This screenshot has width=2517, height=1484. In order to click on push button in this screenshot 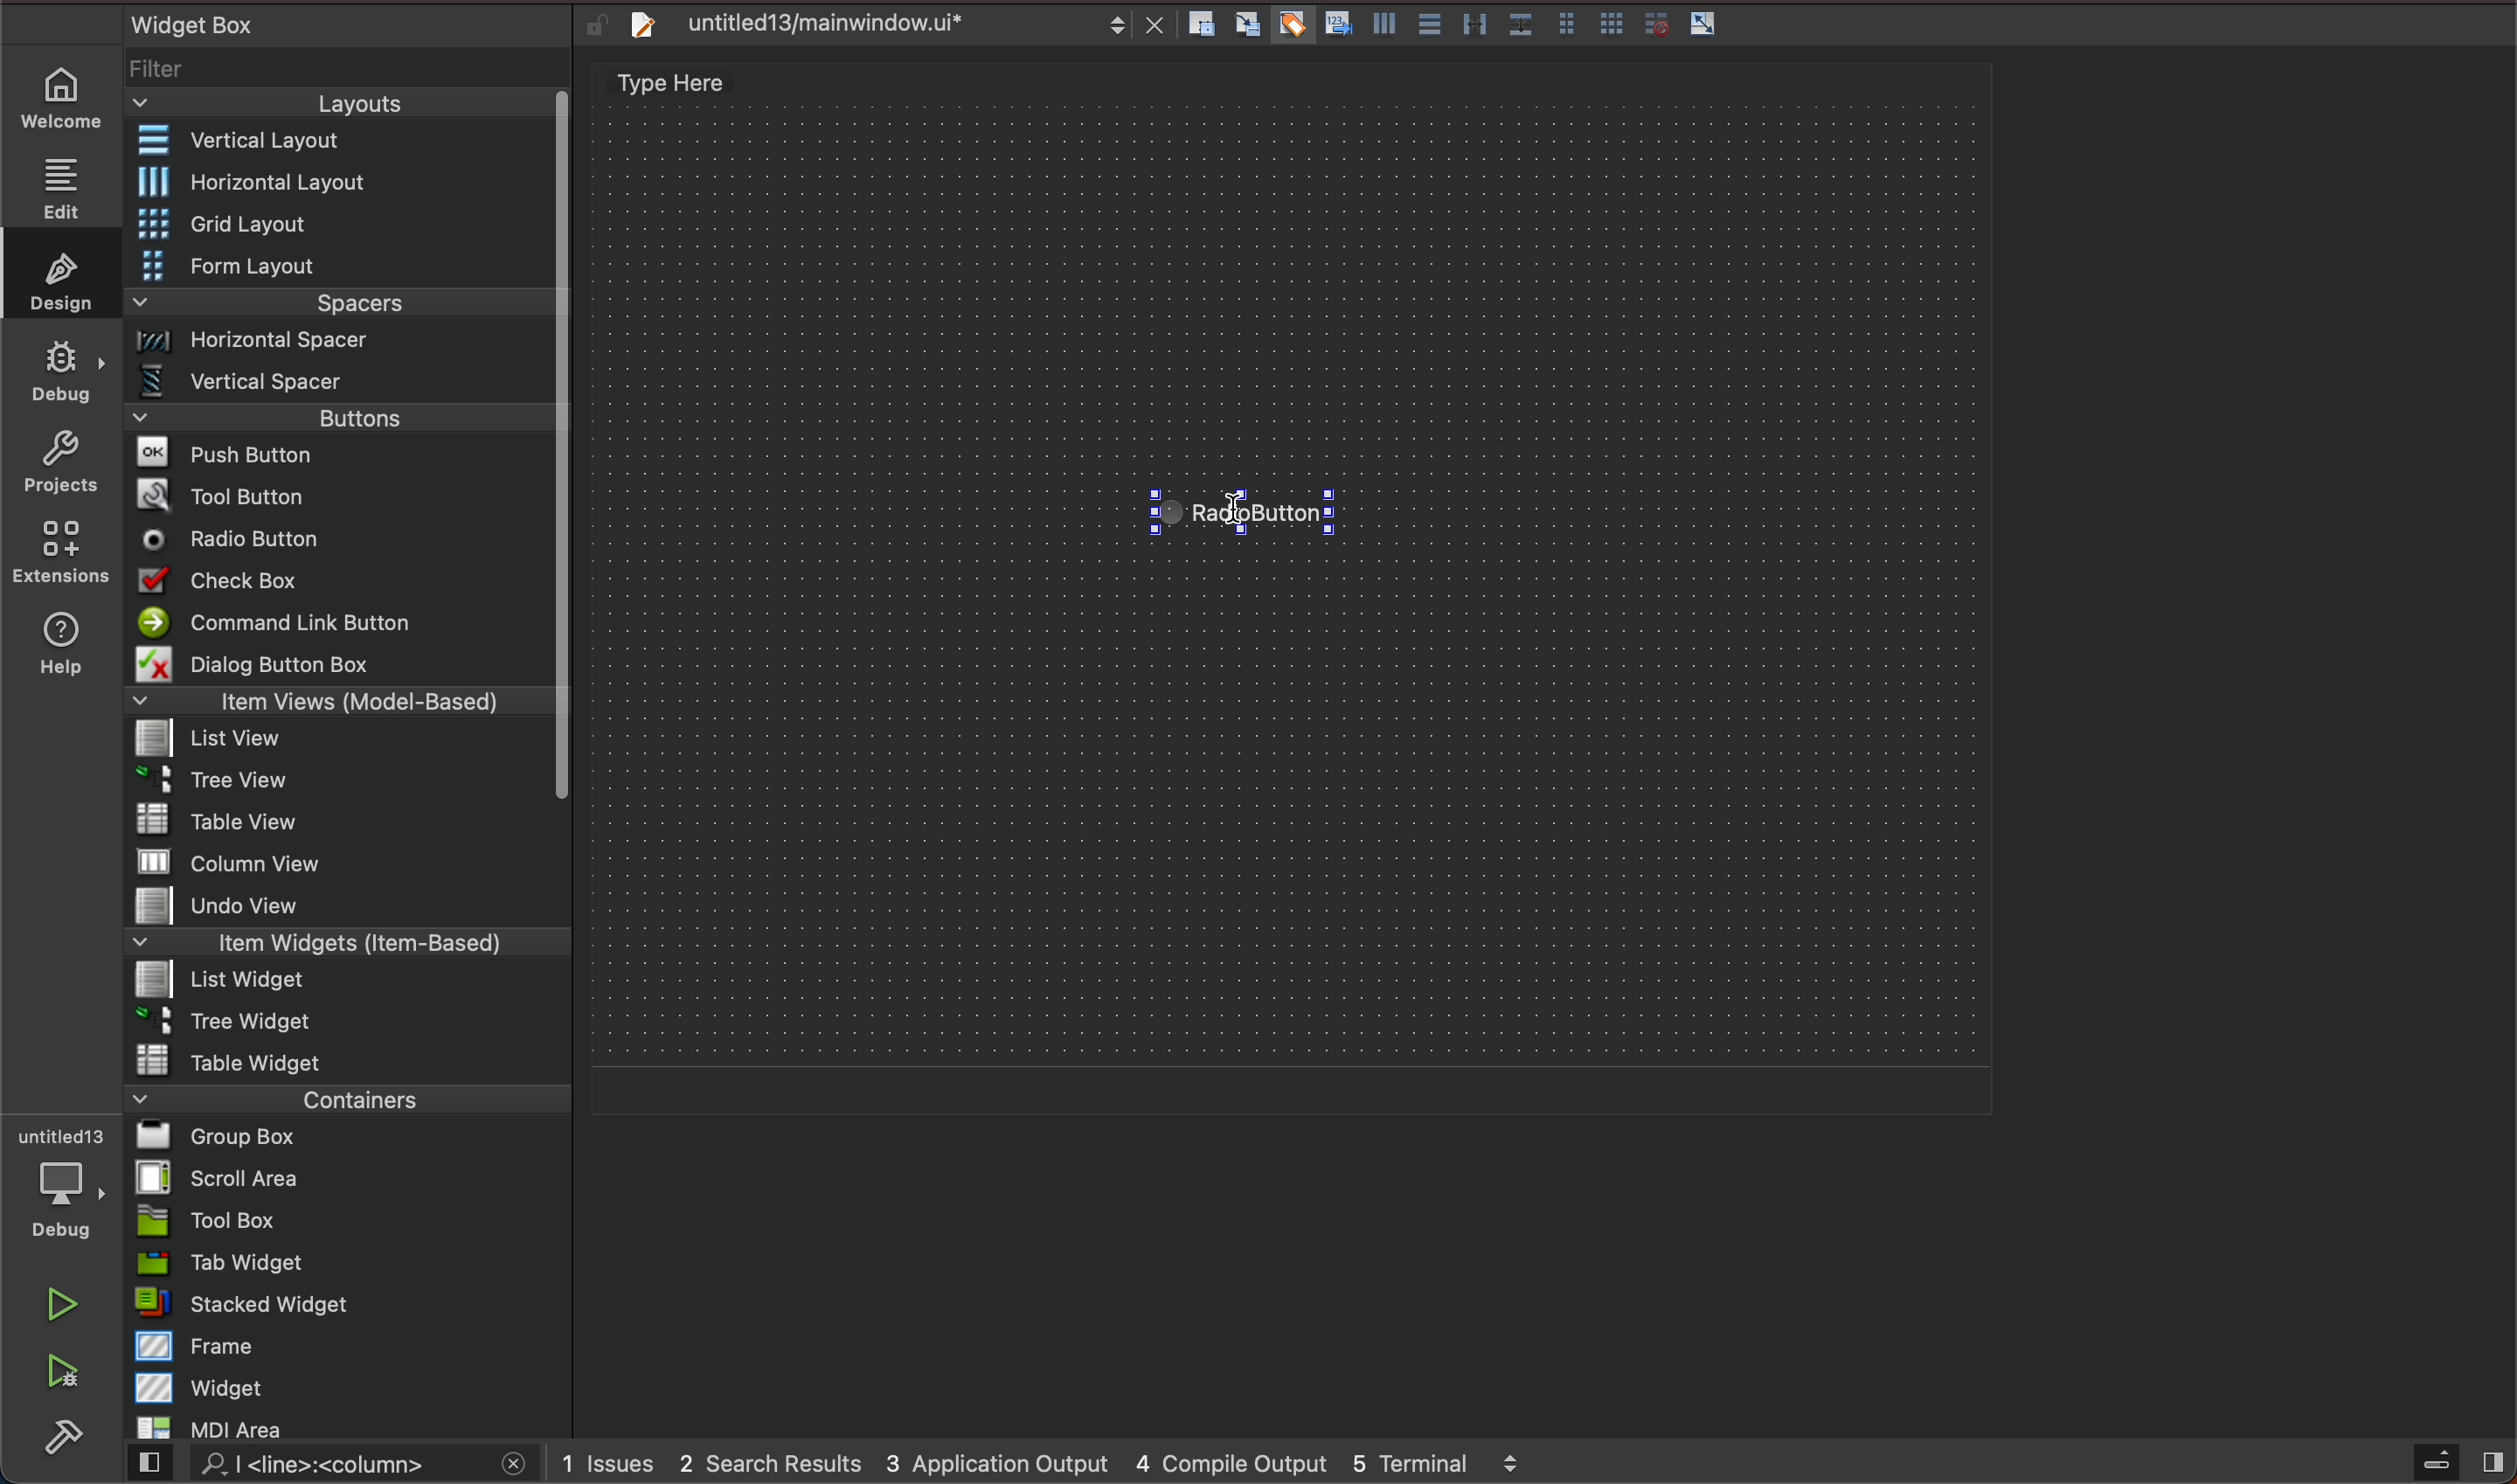, I will do `click(340, 457)`.